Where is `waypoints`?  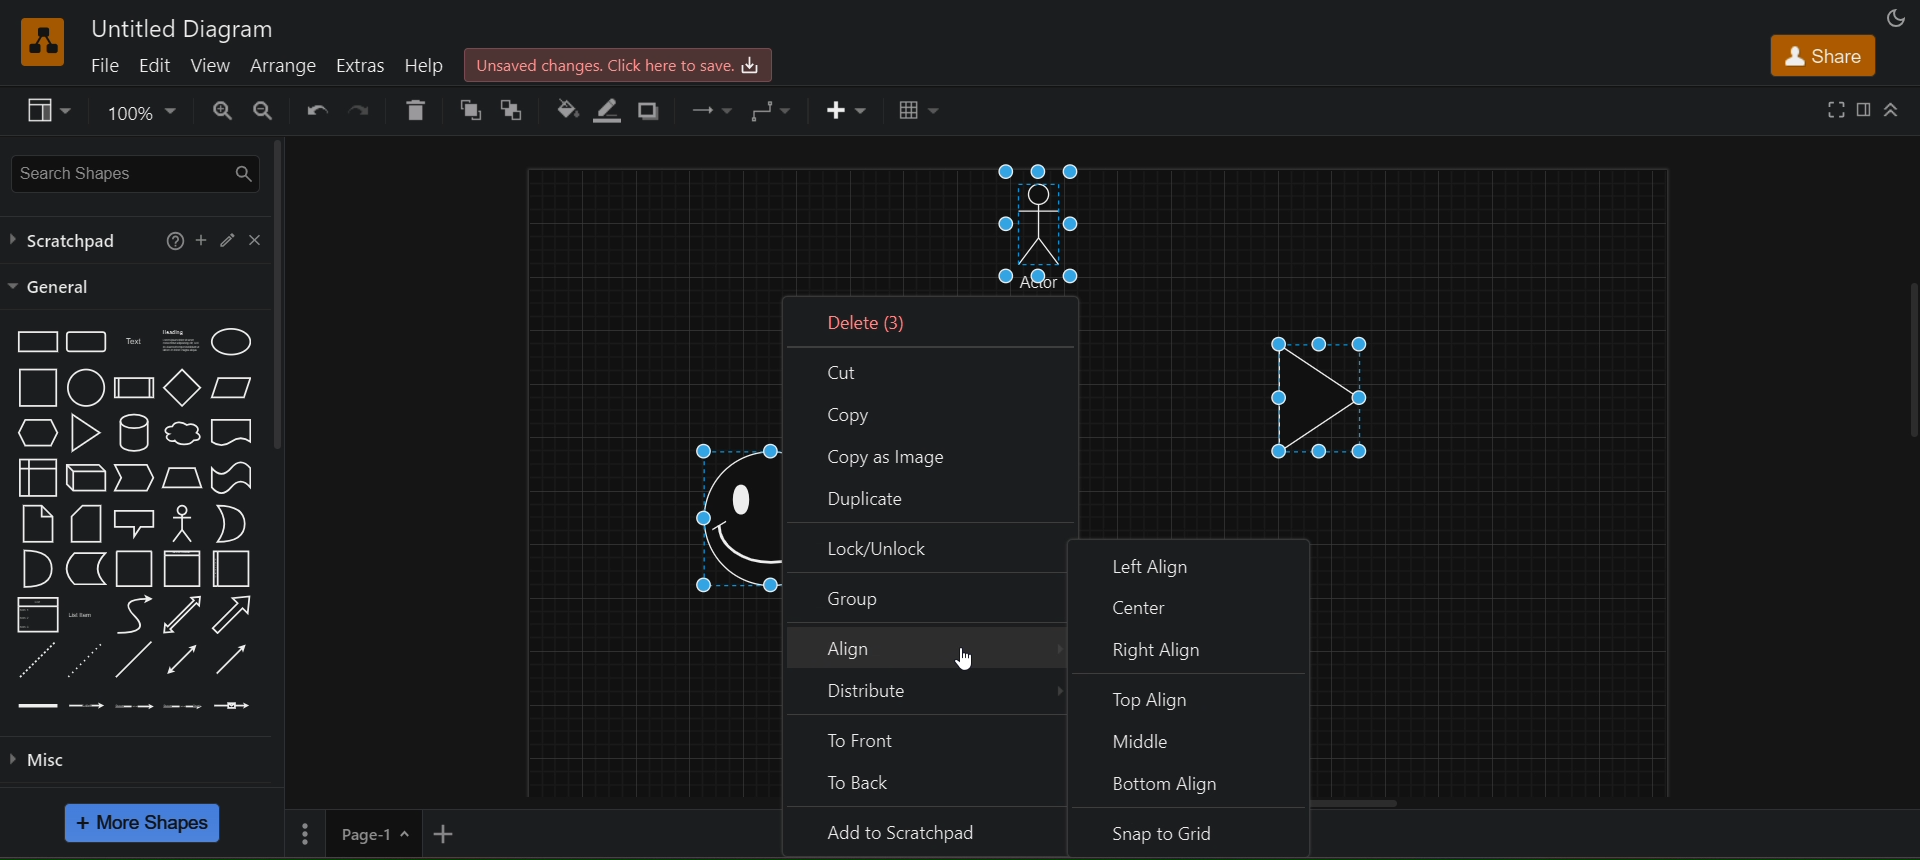
waypoints is located at coordinates (774, 109).